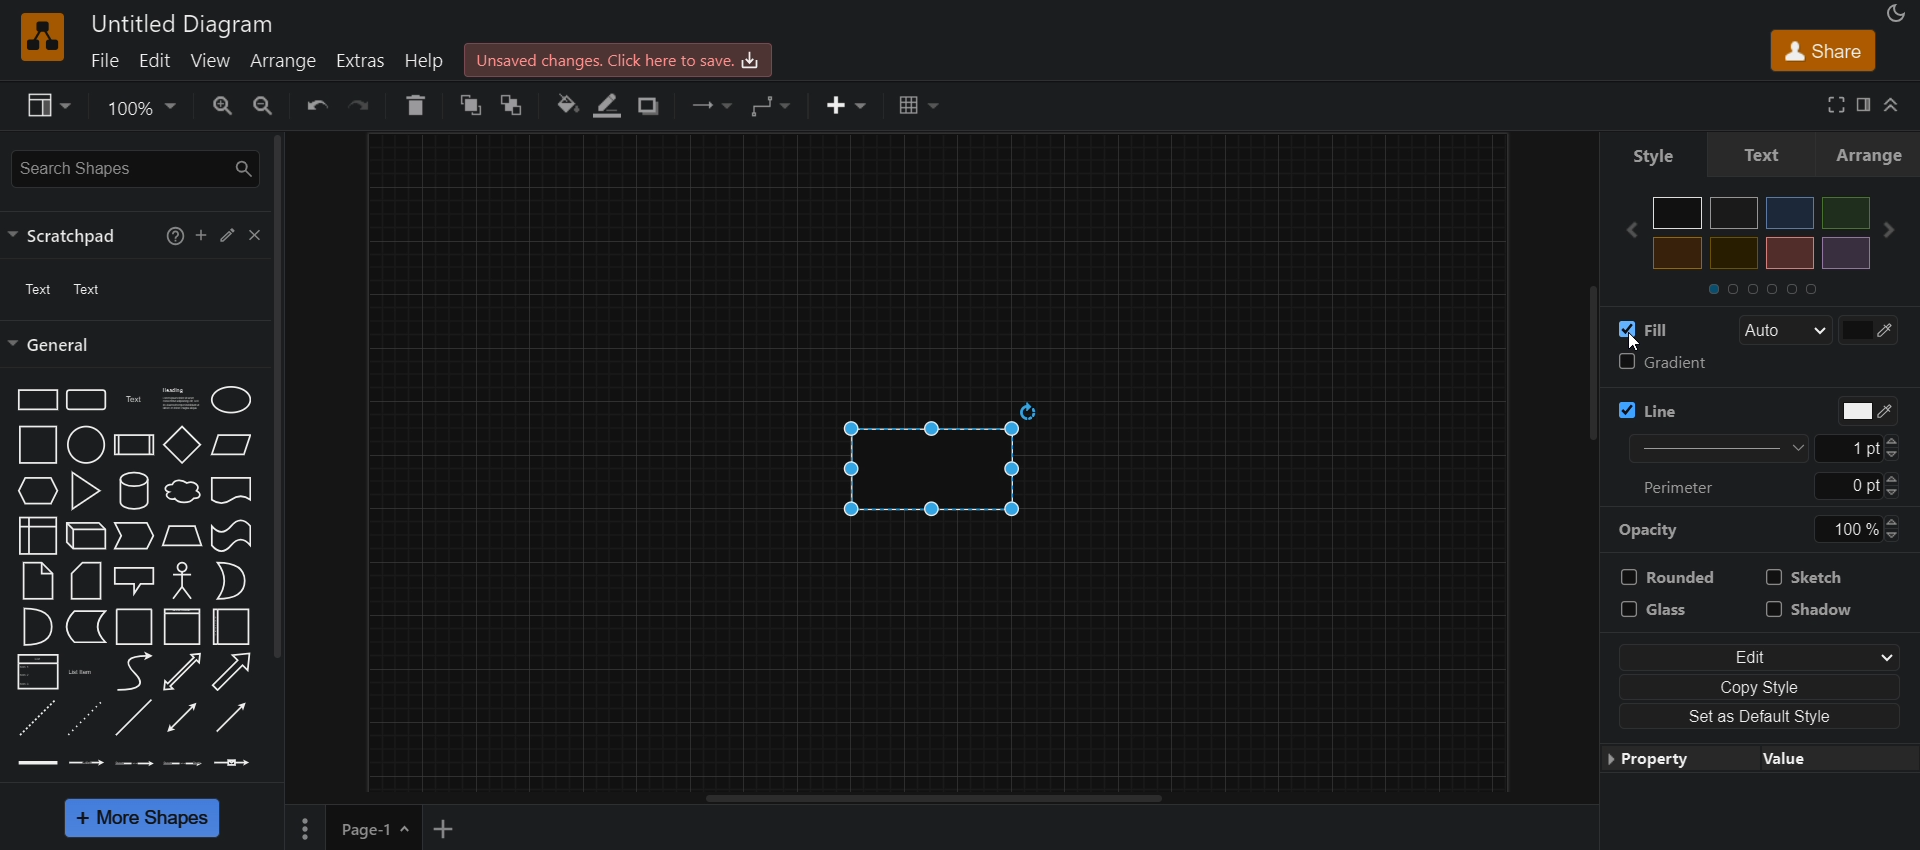  Describe the element at coordinates (283, 62) in the screenshot. I see `arrange` at that location.